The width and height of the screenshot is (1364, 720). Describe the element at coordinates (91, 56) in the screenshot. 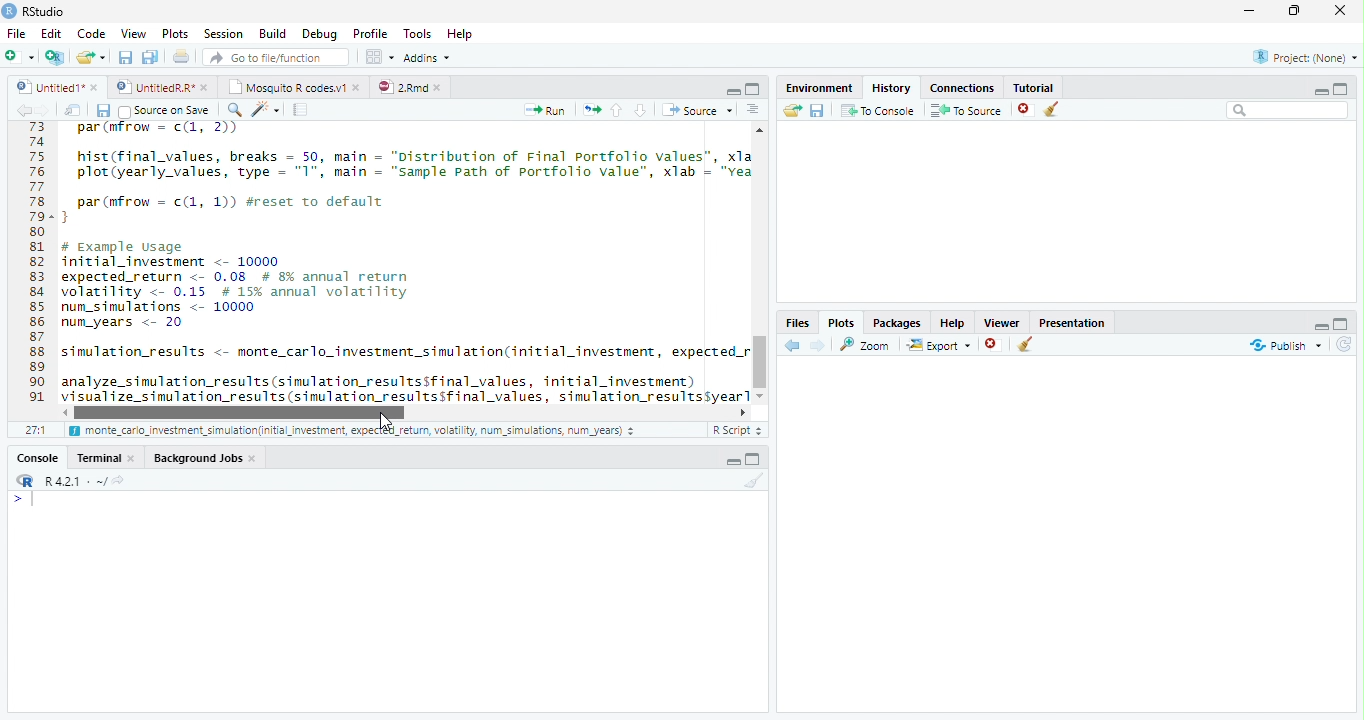

I see `Open an existing file` at that location.